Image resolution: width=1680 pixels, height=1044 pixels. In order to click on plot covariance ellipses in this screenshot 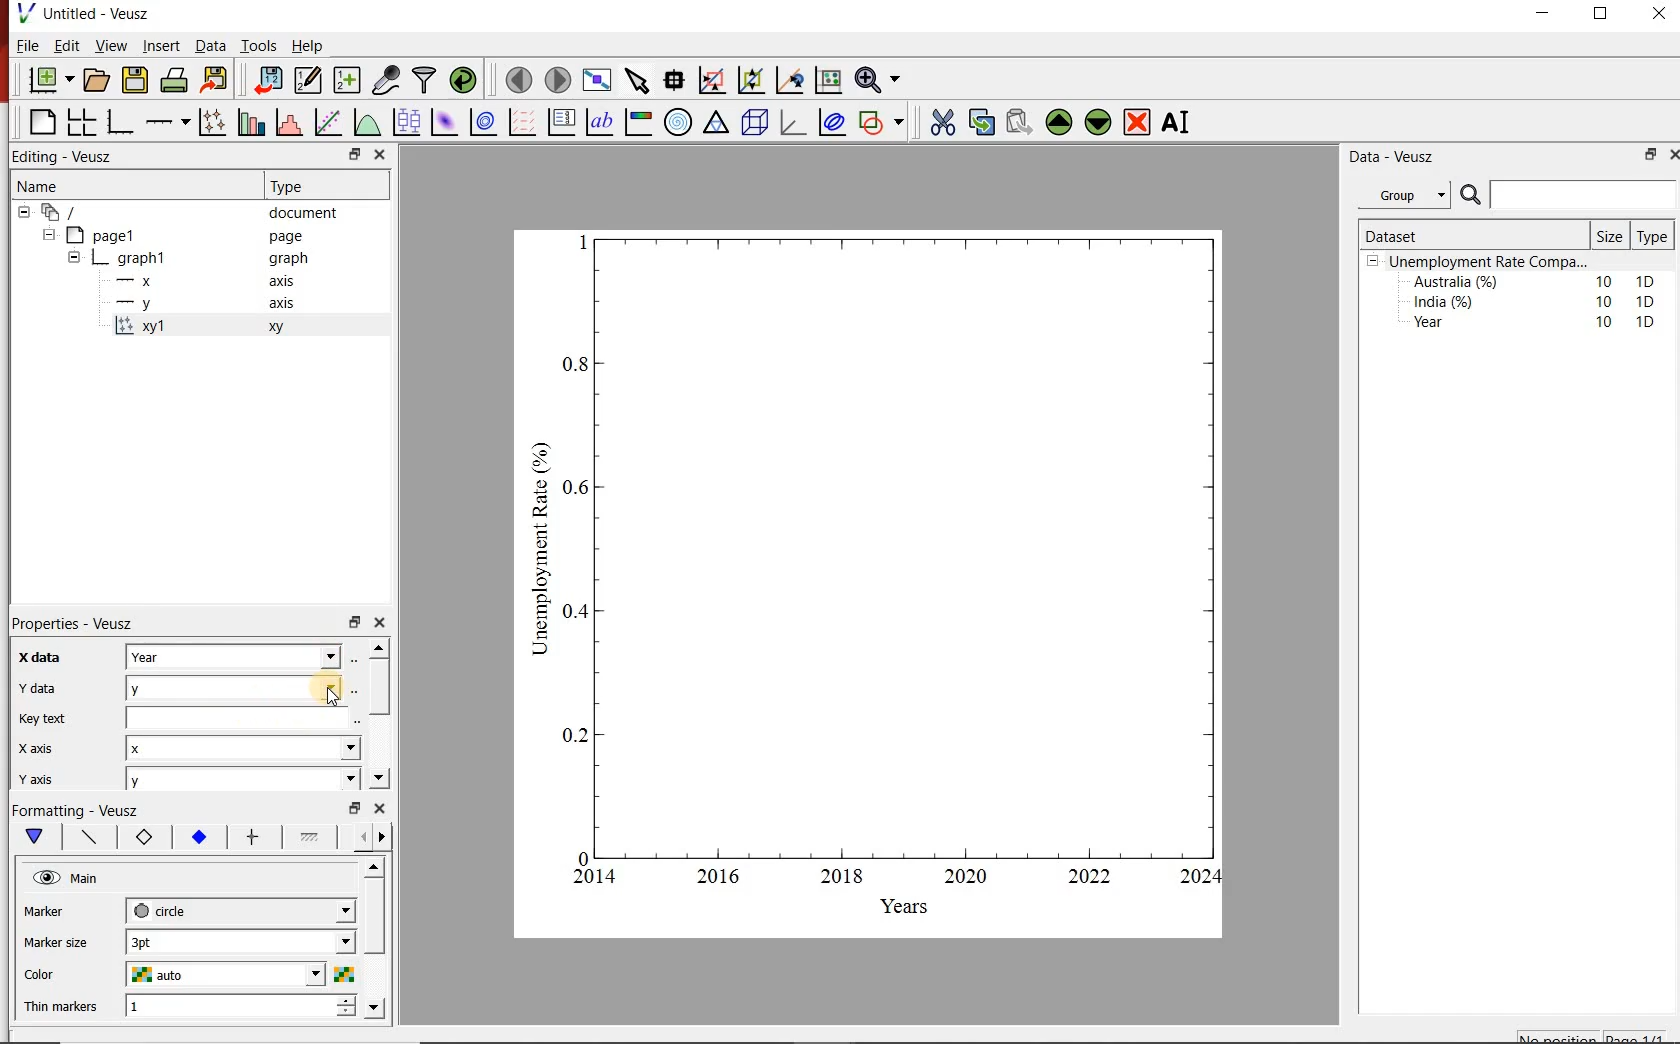, I will do `click(833, 122)`.